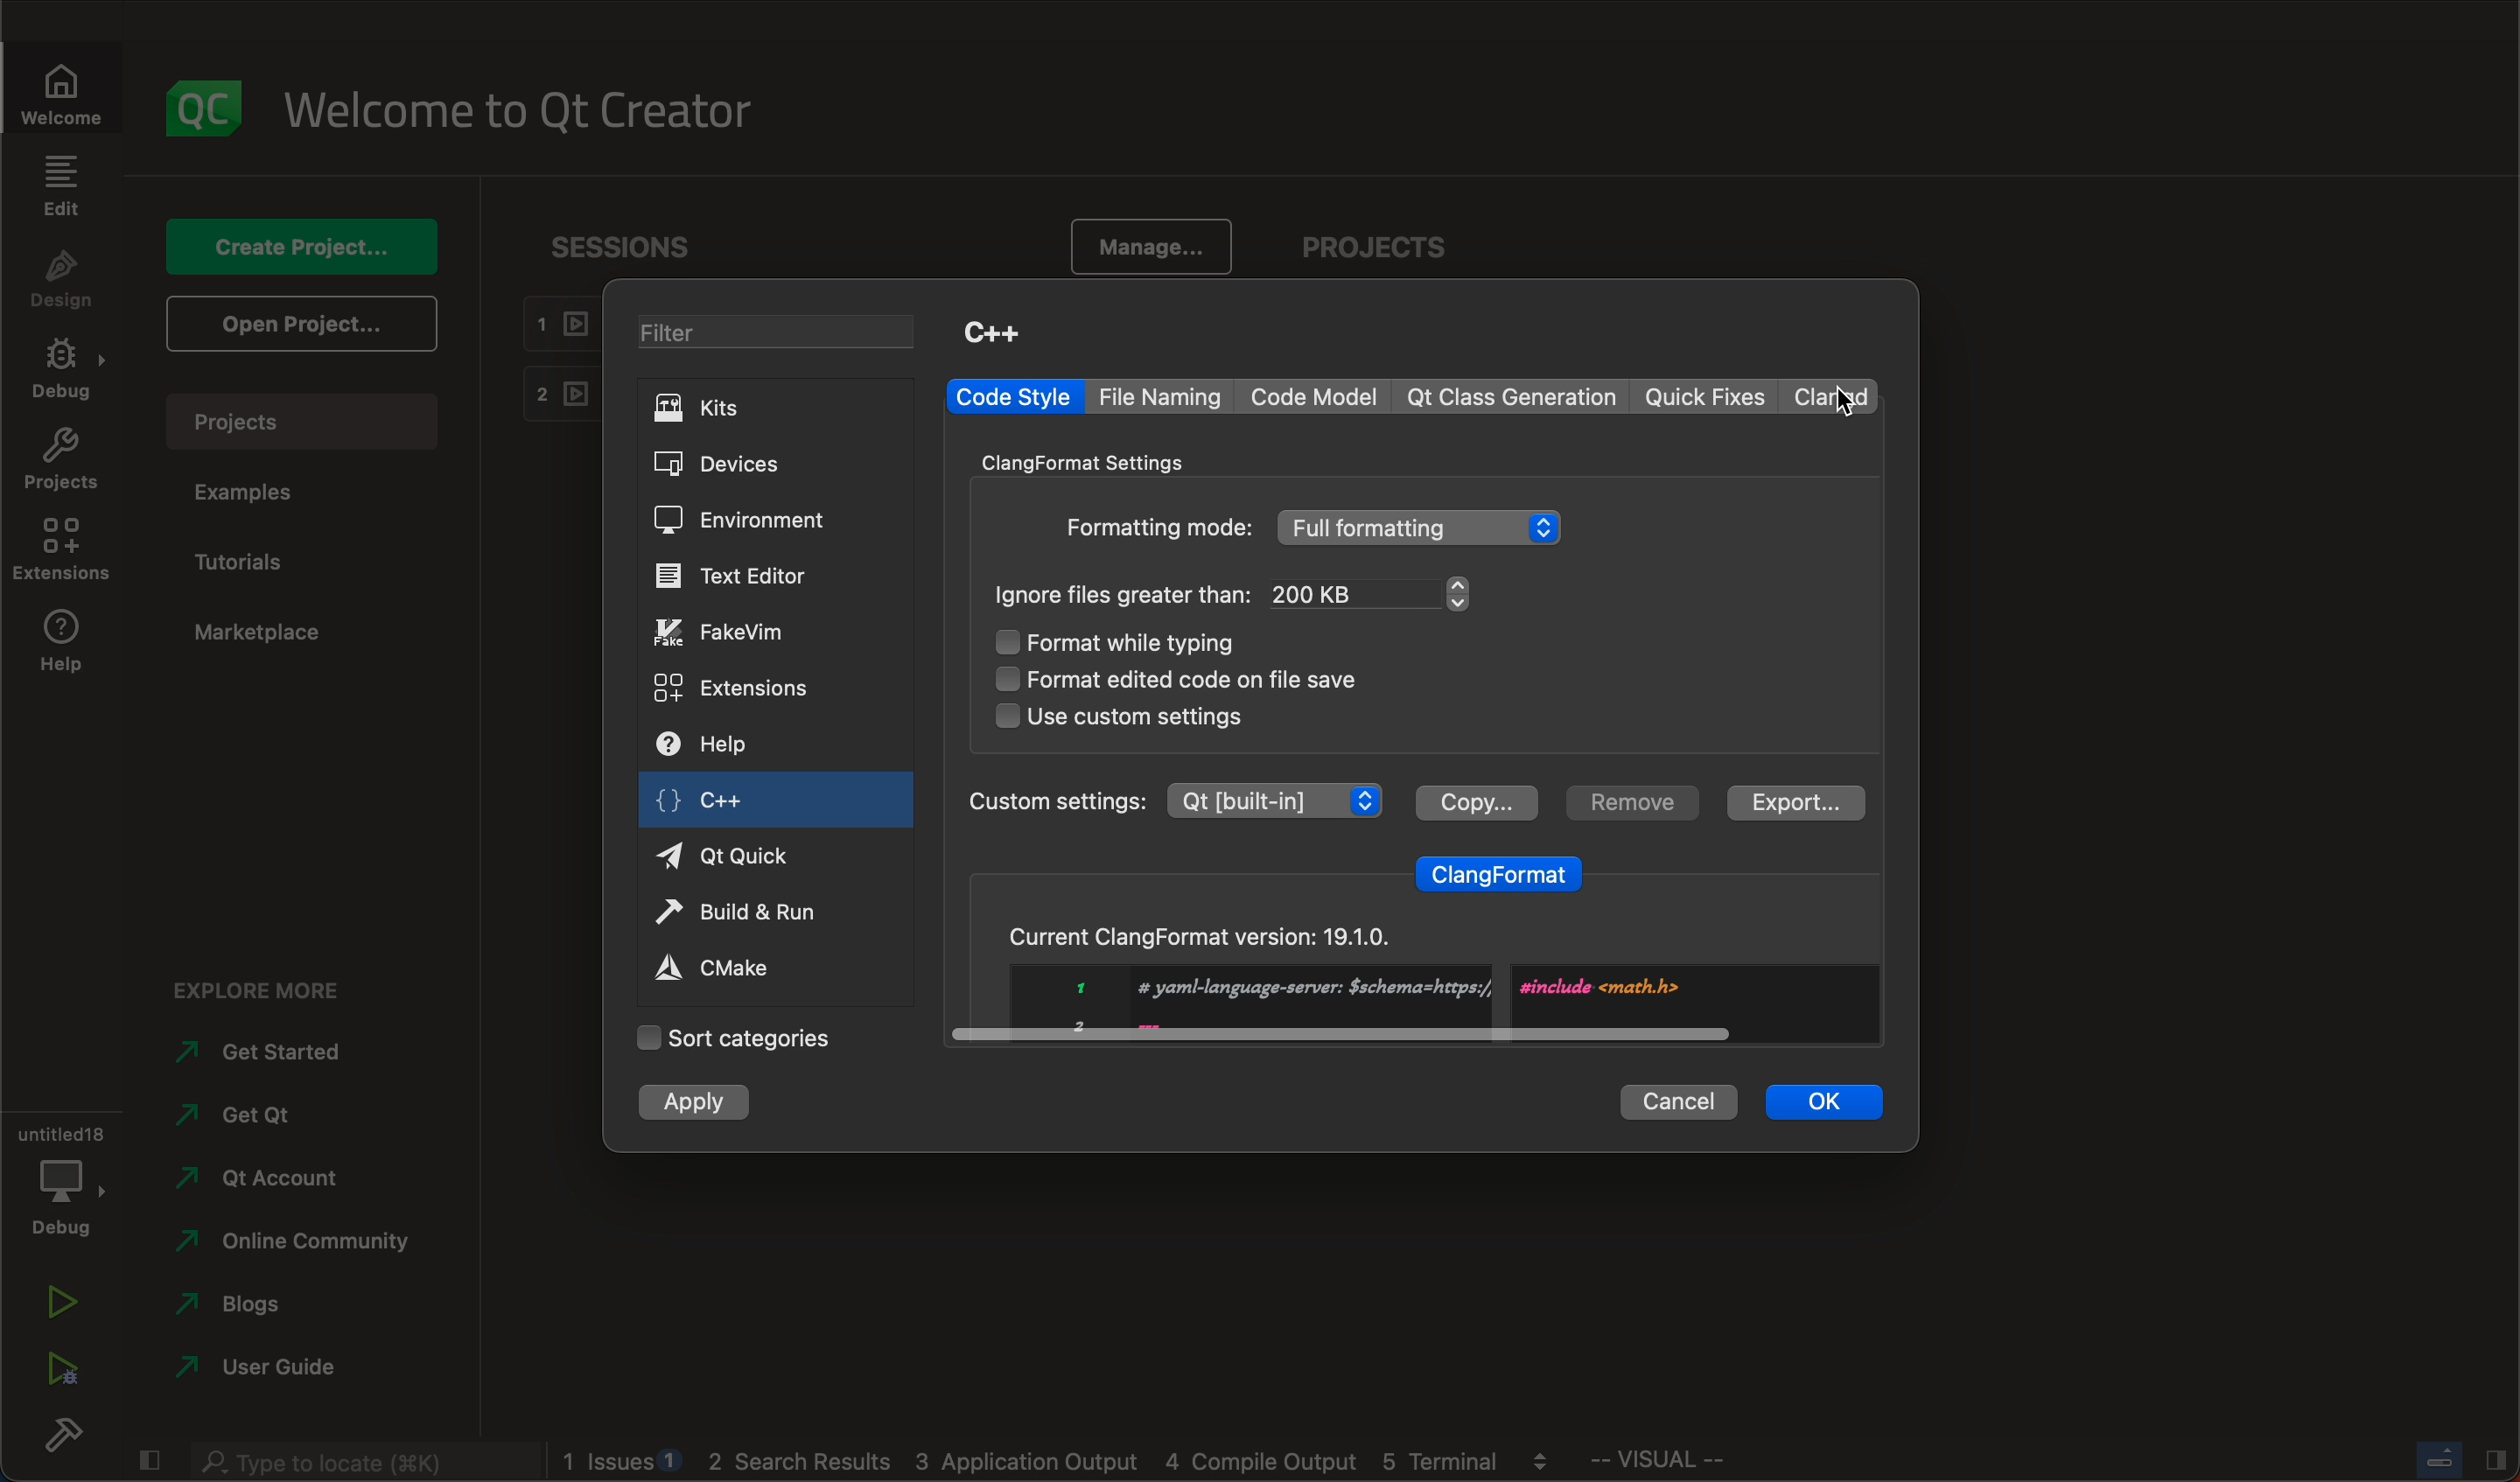 The width and height of the screenshot is (2520, 1482). What do you see at coordinates (752, 520) in the screenshot?
I see `environment` at bounding box center [752, 520].